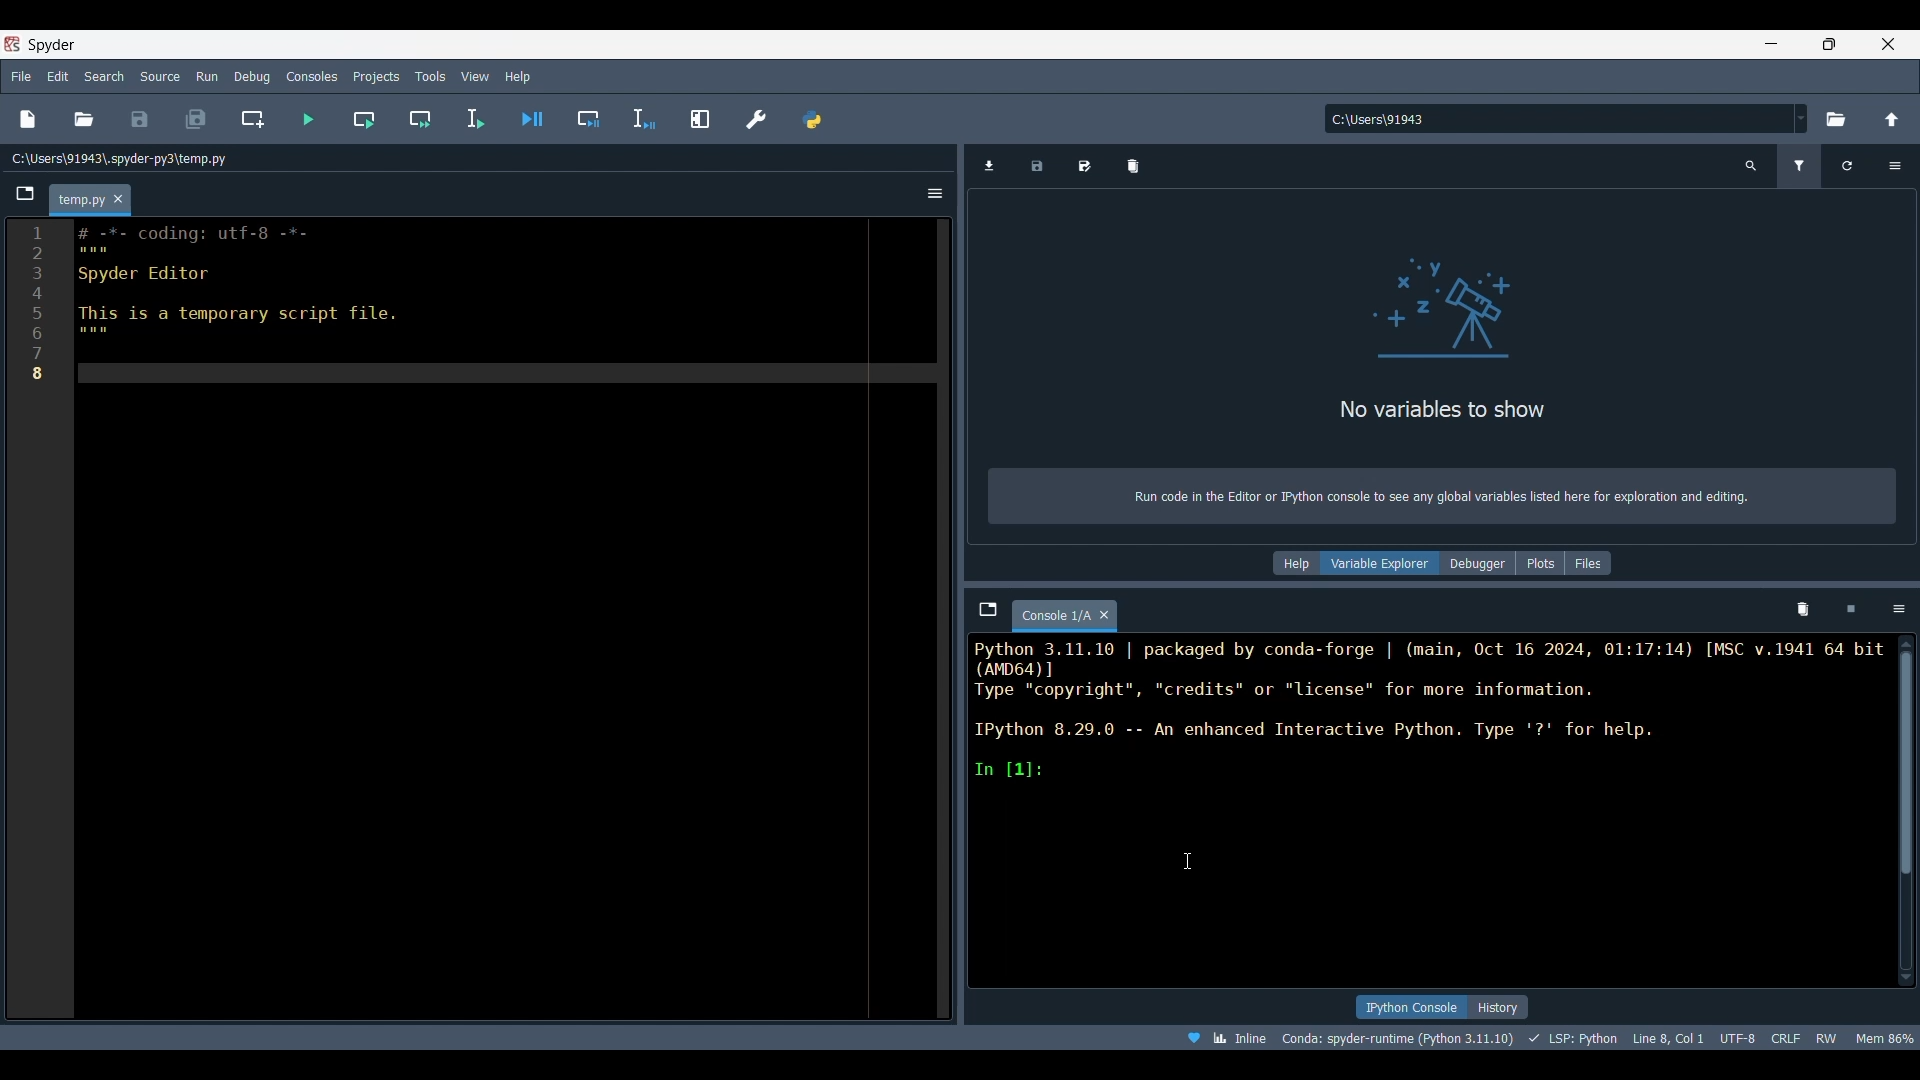 Image resolution: width=1920 pixels, height=1080 pixels. I want to click on Options, so click(1899, 609).